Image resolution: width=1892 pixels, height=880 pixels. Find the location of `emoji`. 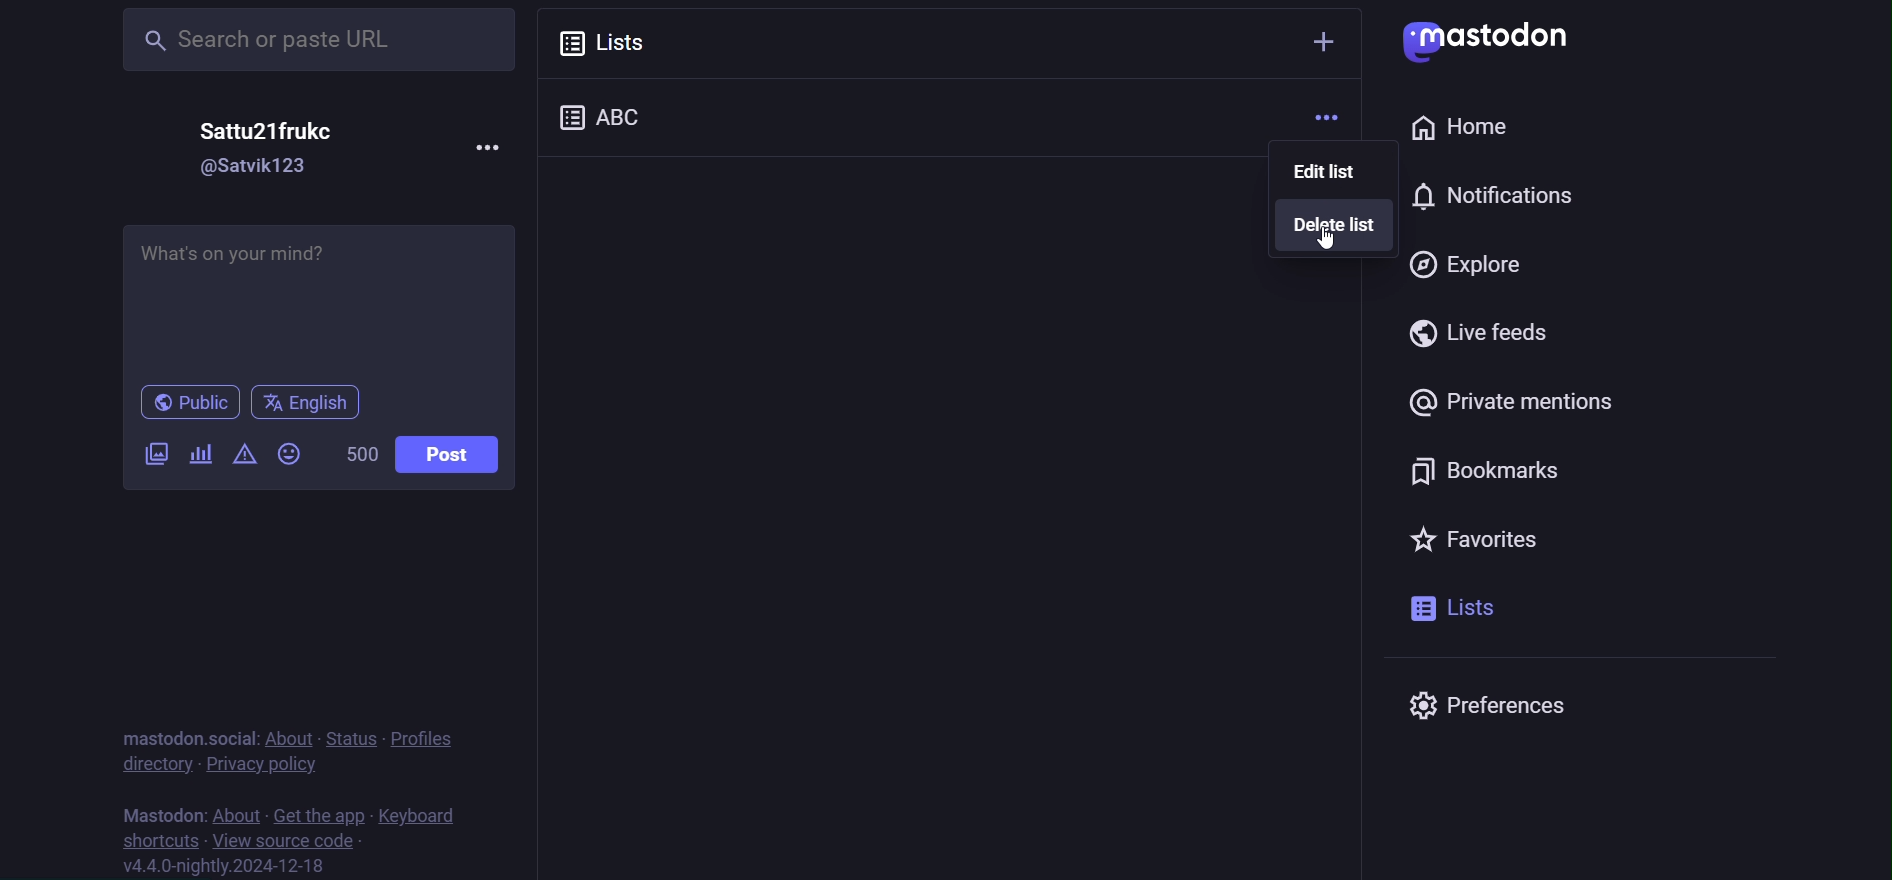

emoji is located at coordinates (290, 451).